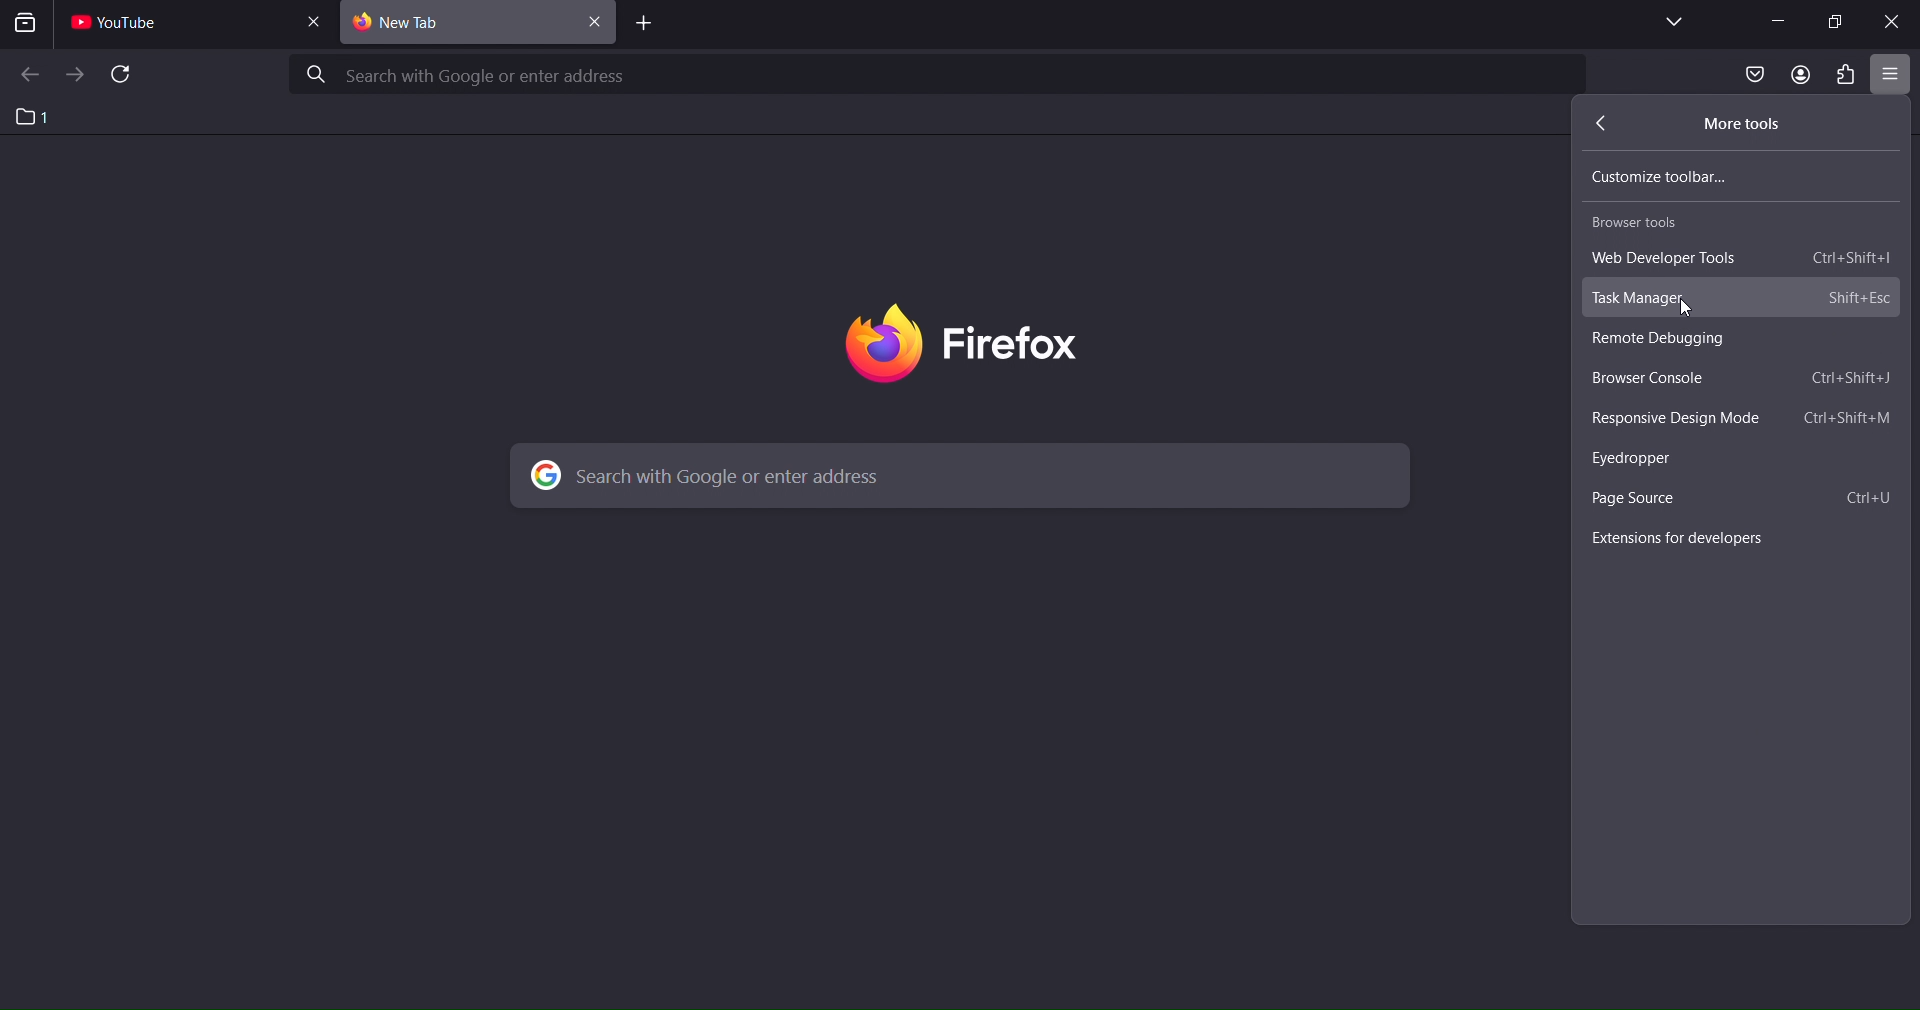 This screenshot has width=1920, height=1010. I want to click on web developer tools, so click(1682, 255).